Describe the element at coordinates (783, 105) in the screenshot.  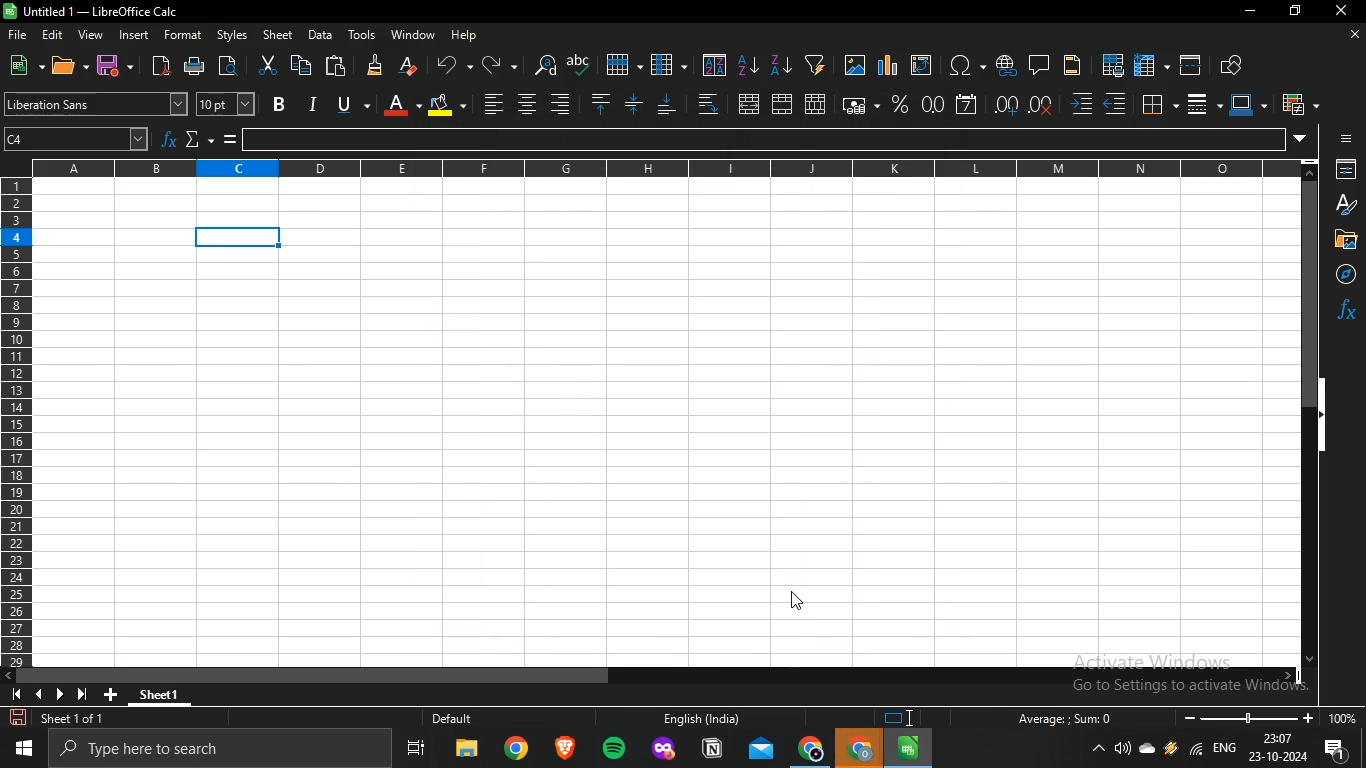
I see `merge cells` at that location.